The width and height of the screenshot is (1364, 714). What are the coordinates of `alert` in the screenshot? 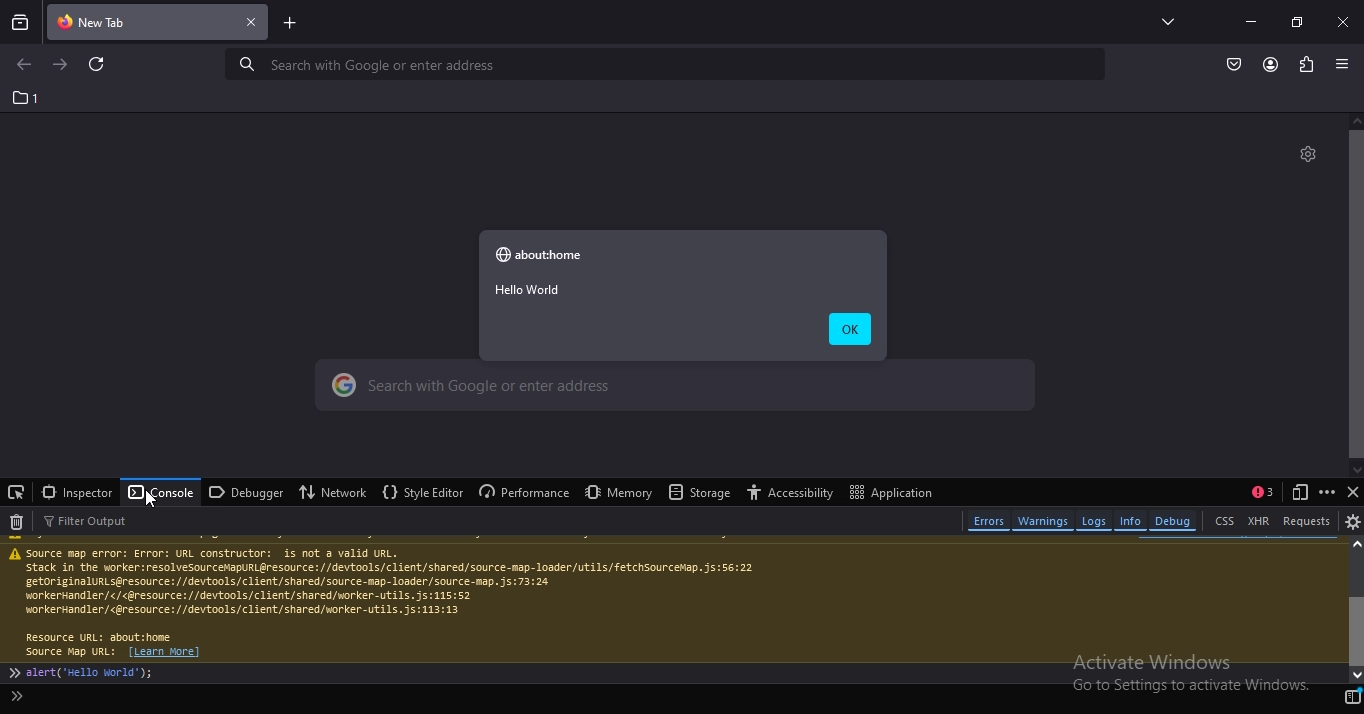 It's located at (20, 697).